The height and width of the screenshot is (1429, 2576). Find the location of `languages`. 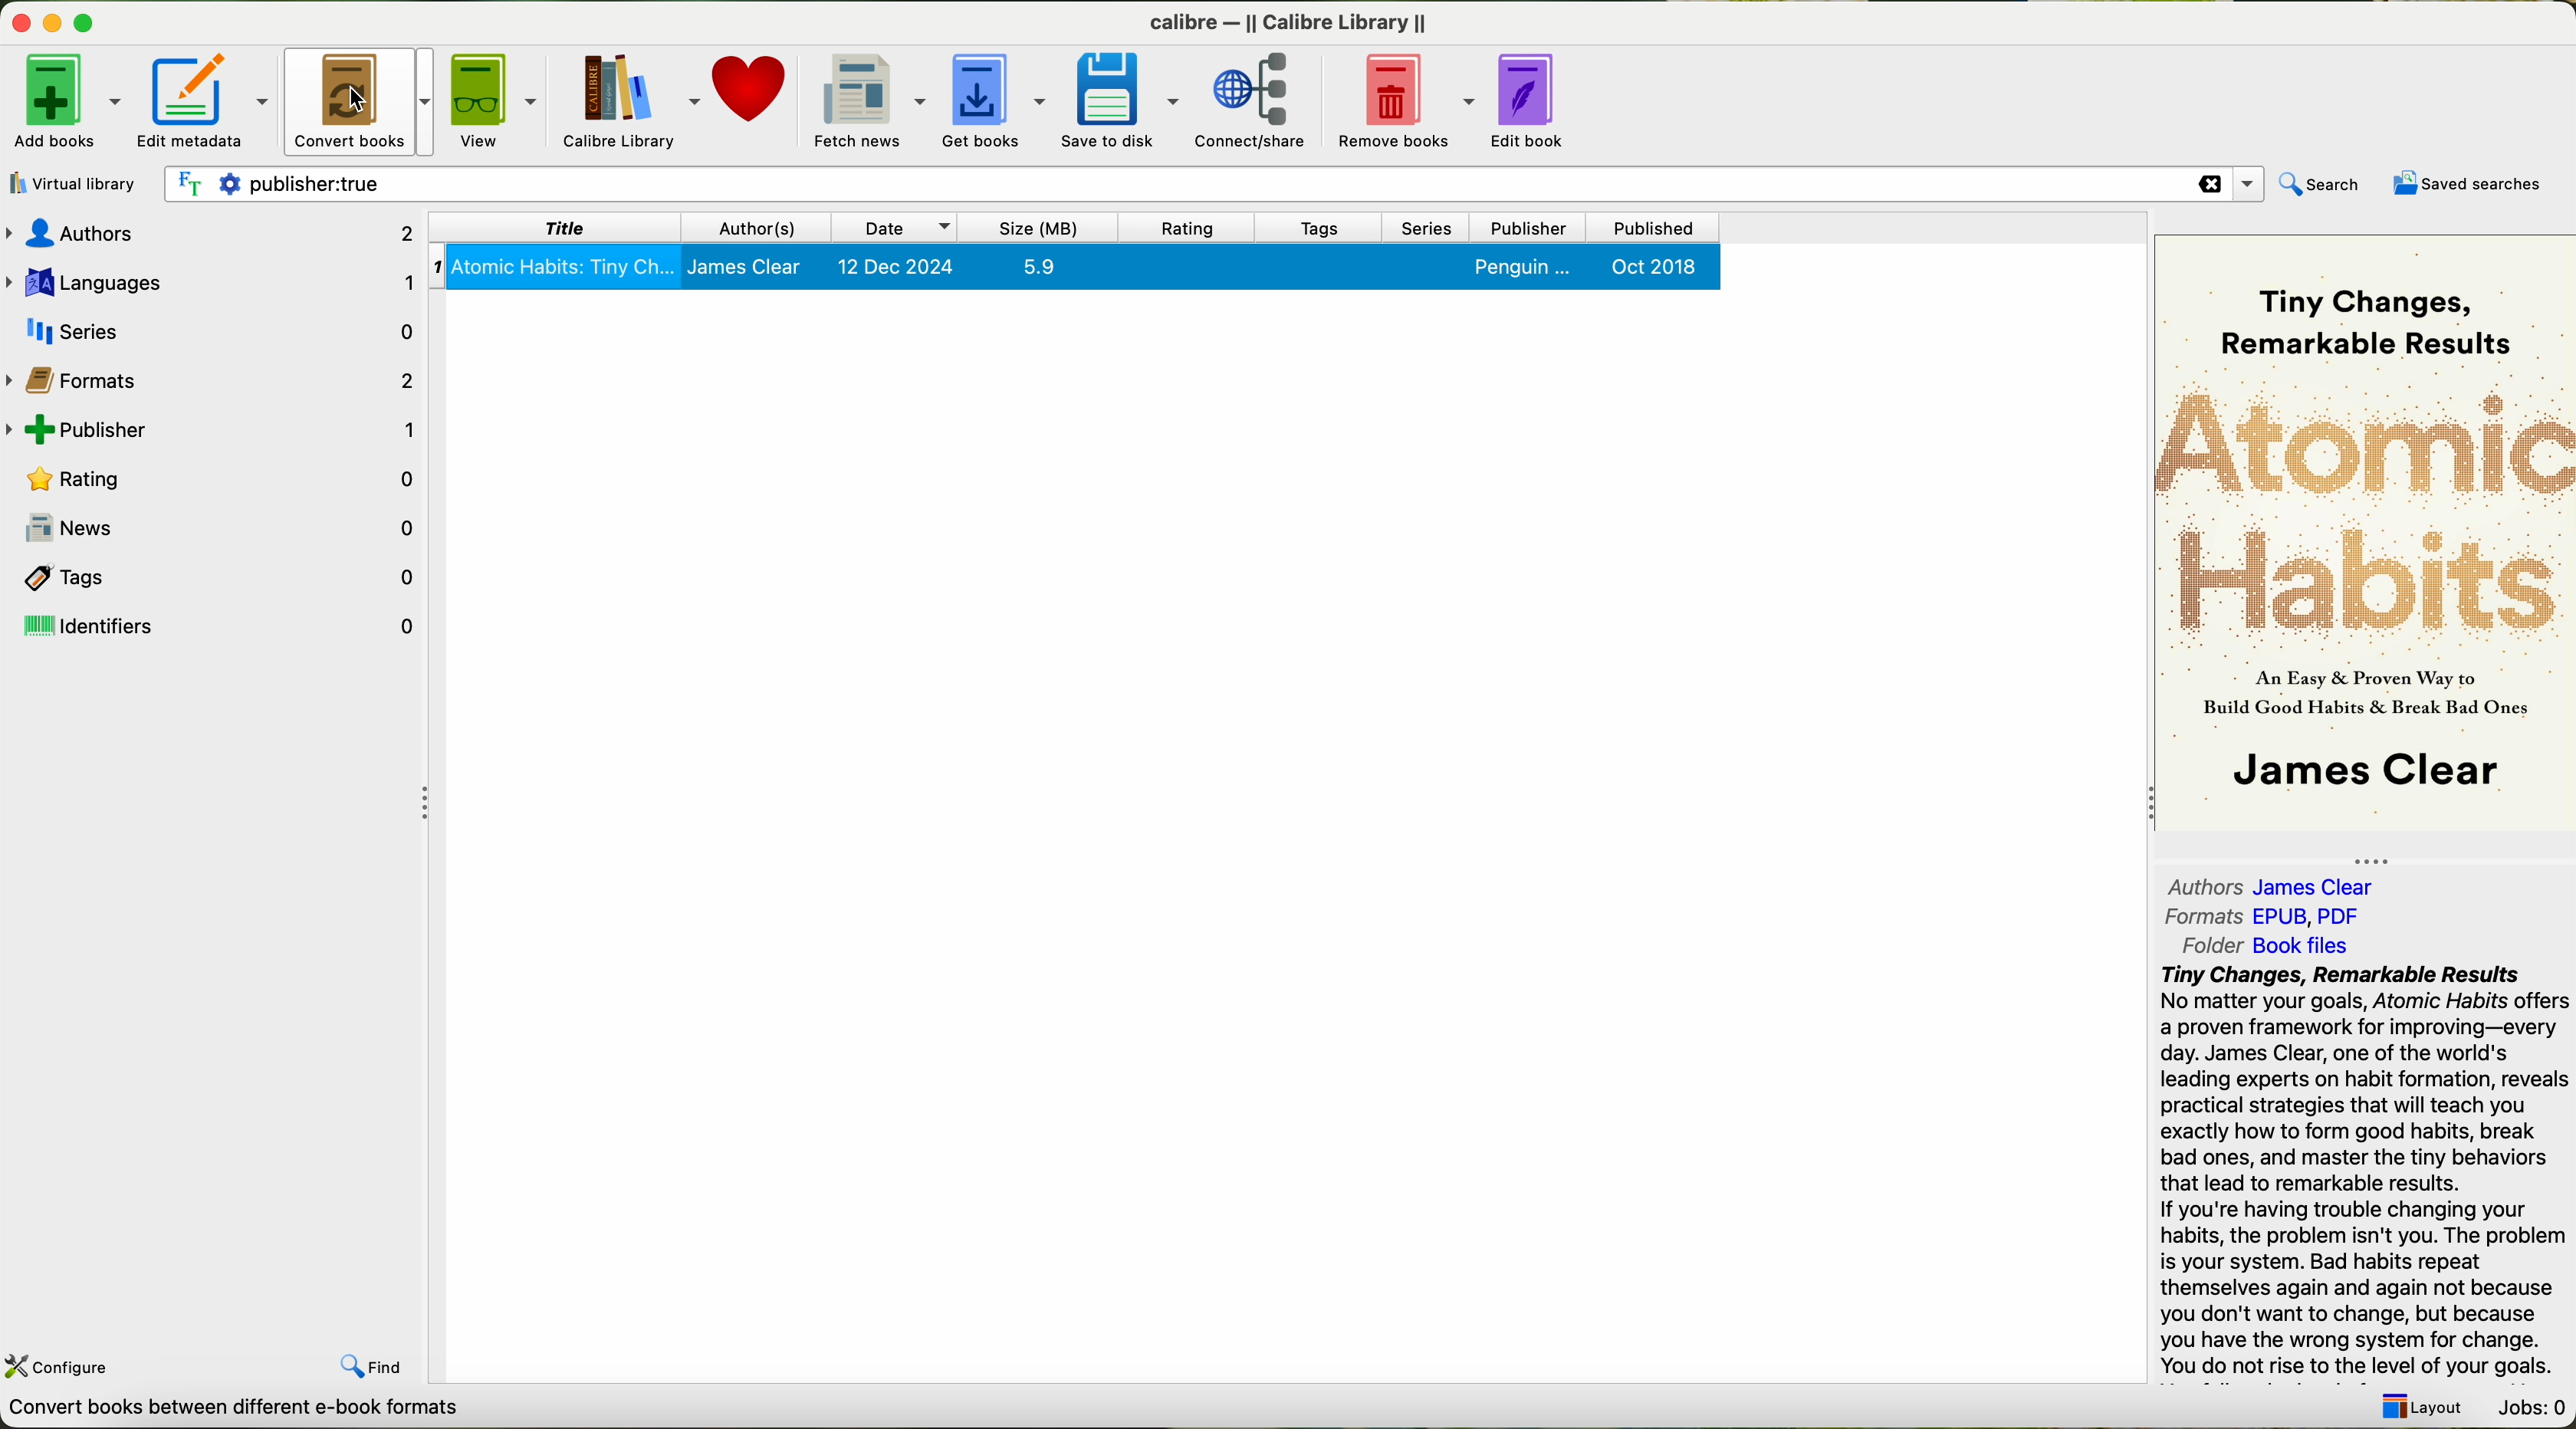

languages is located at coordinates (212, 283).